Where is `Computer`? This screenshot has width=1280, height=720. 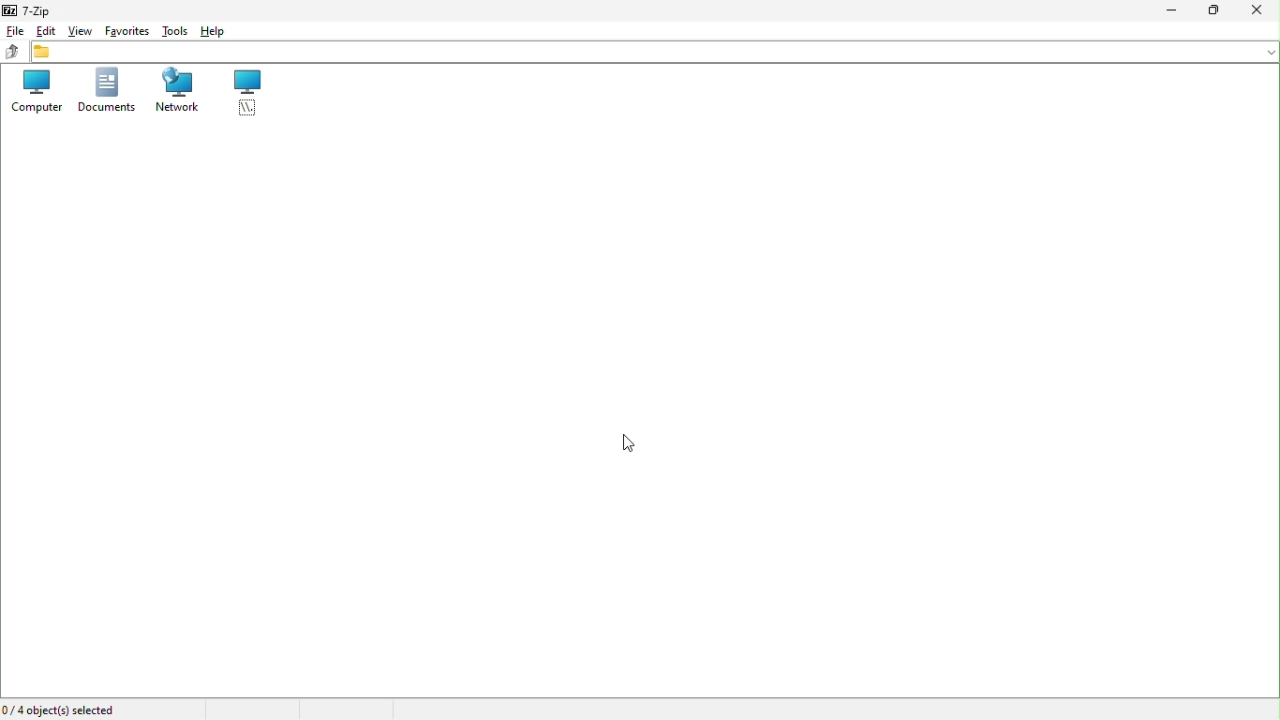 Computer is located at coordinates (33, 92).